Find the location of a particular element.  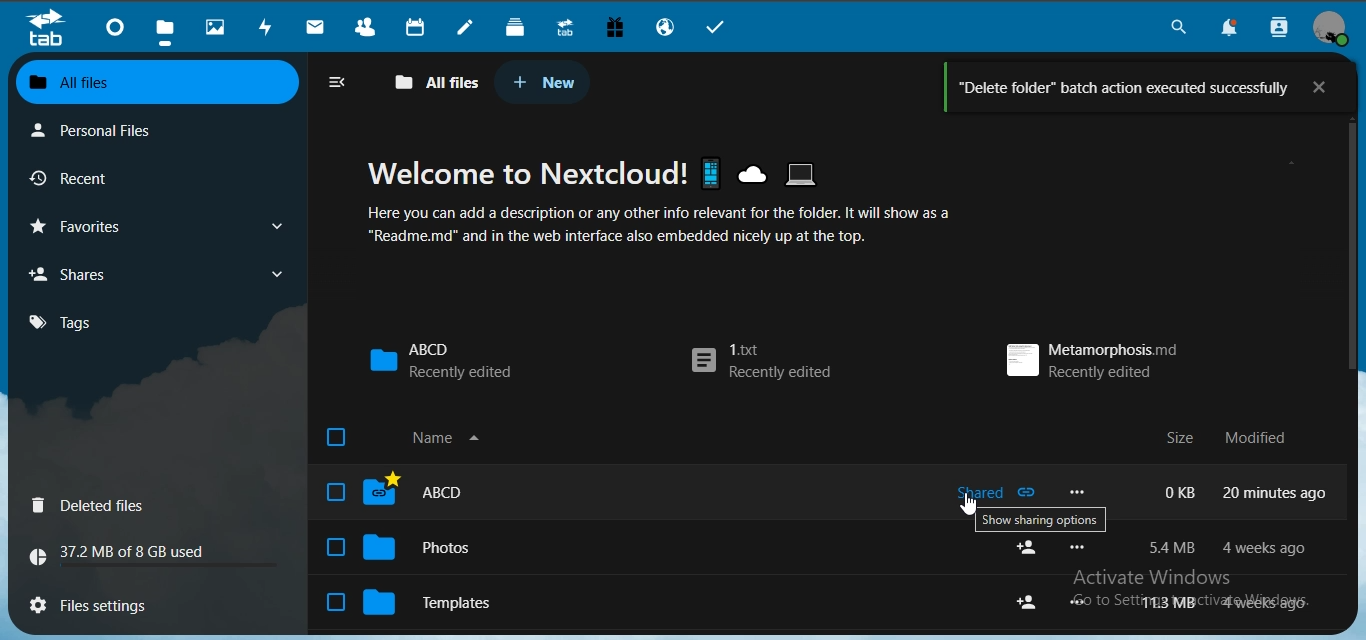

Deleted files is located at coordinates (115, 505).